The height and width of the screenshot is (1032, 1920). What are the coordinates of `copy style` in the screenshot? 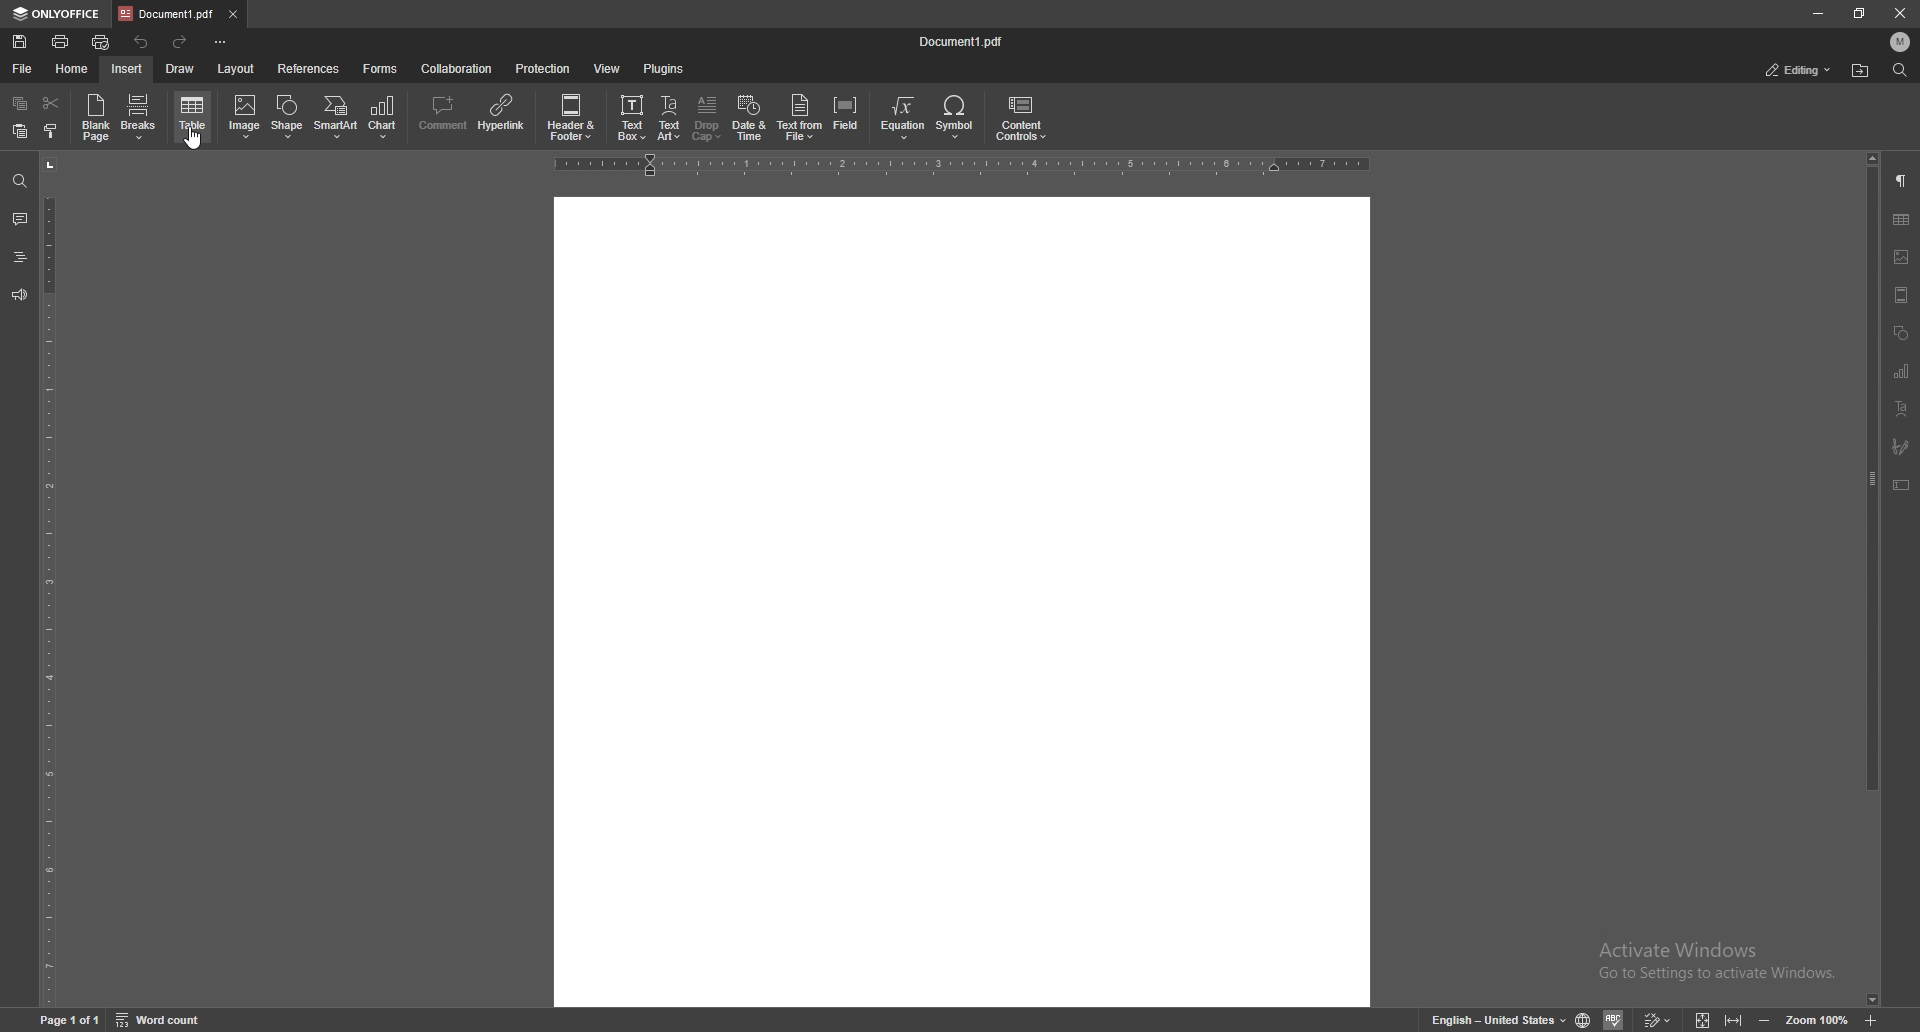 It's located at (52, 133).